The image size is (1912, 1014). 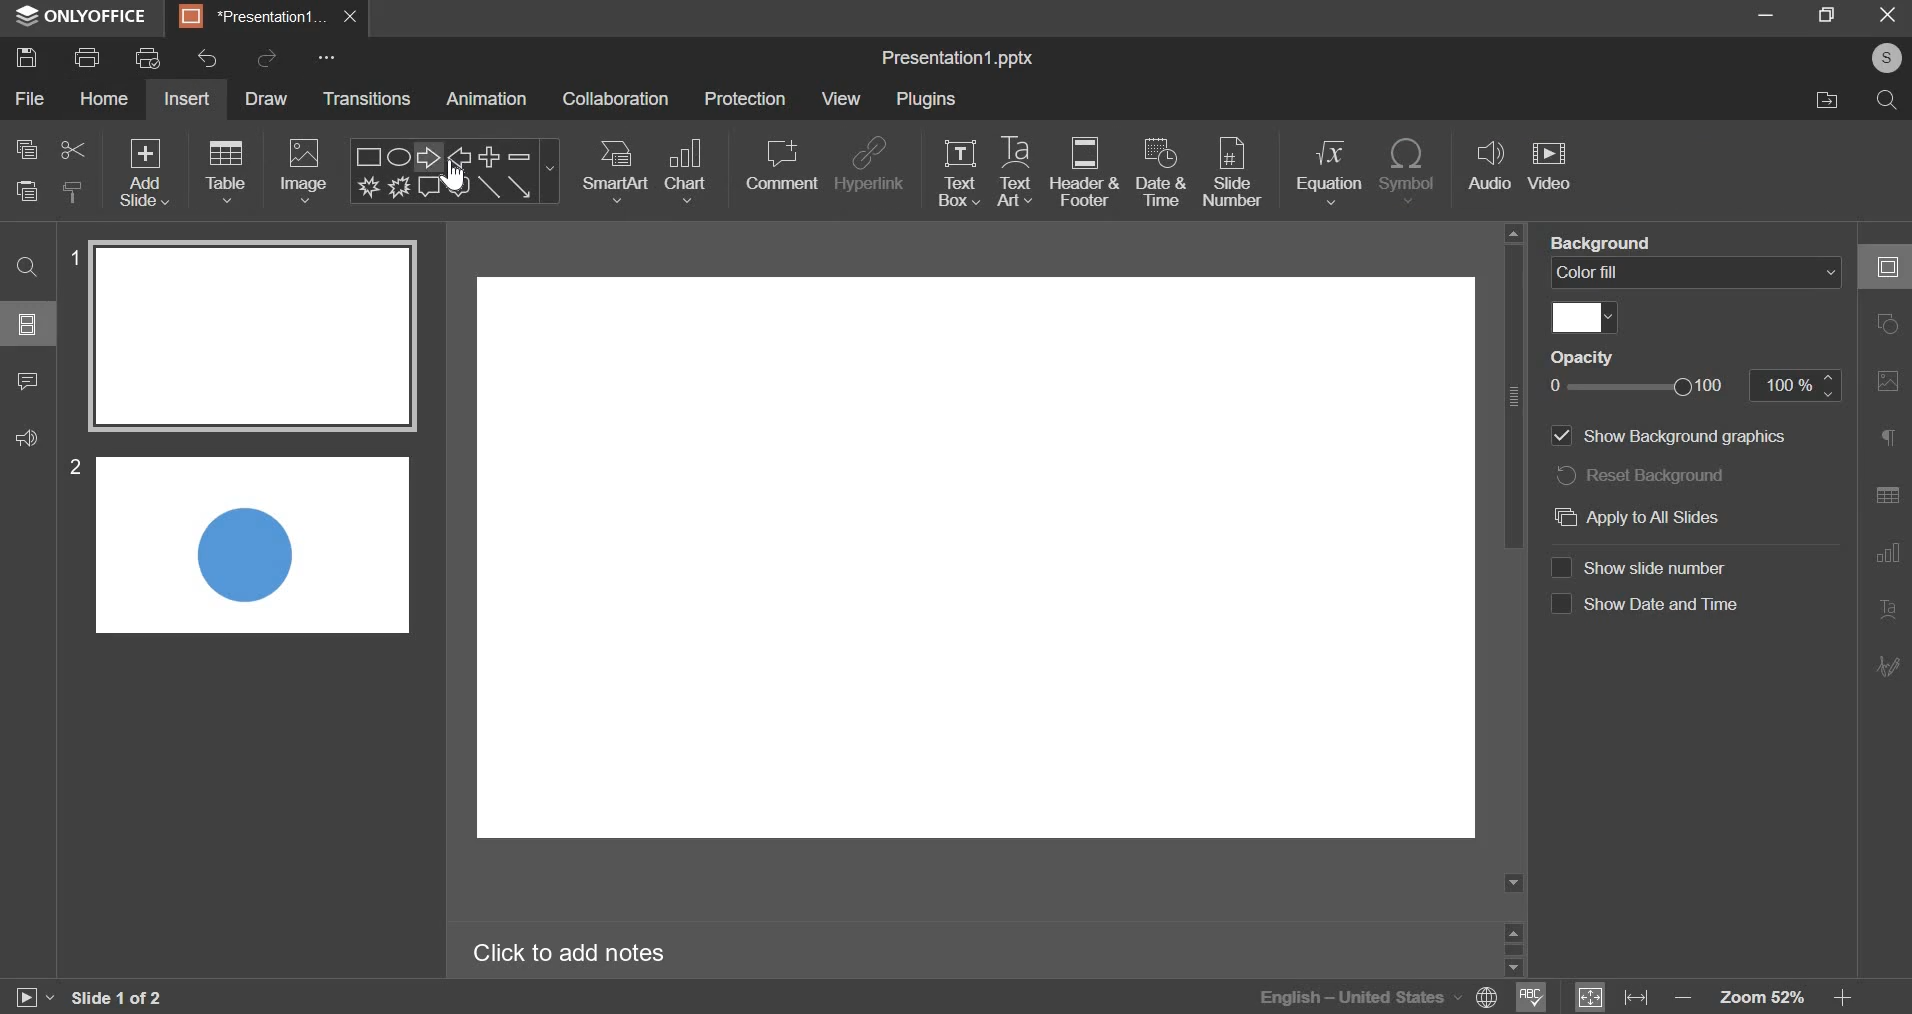 I want to click on spell check, so click(x=1531, y=998).